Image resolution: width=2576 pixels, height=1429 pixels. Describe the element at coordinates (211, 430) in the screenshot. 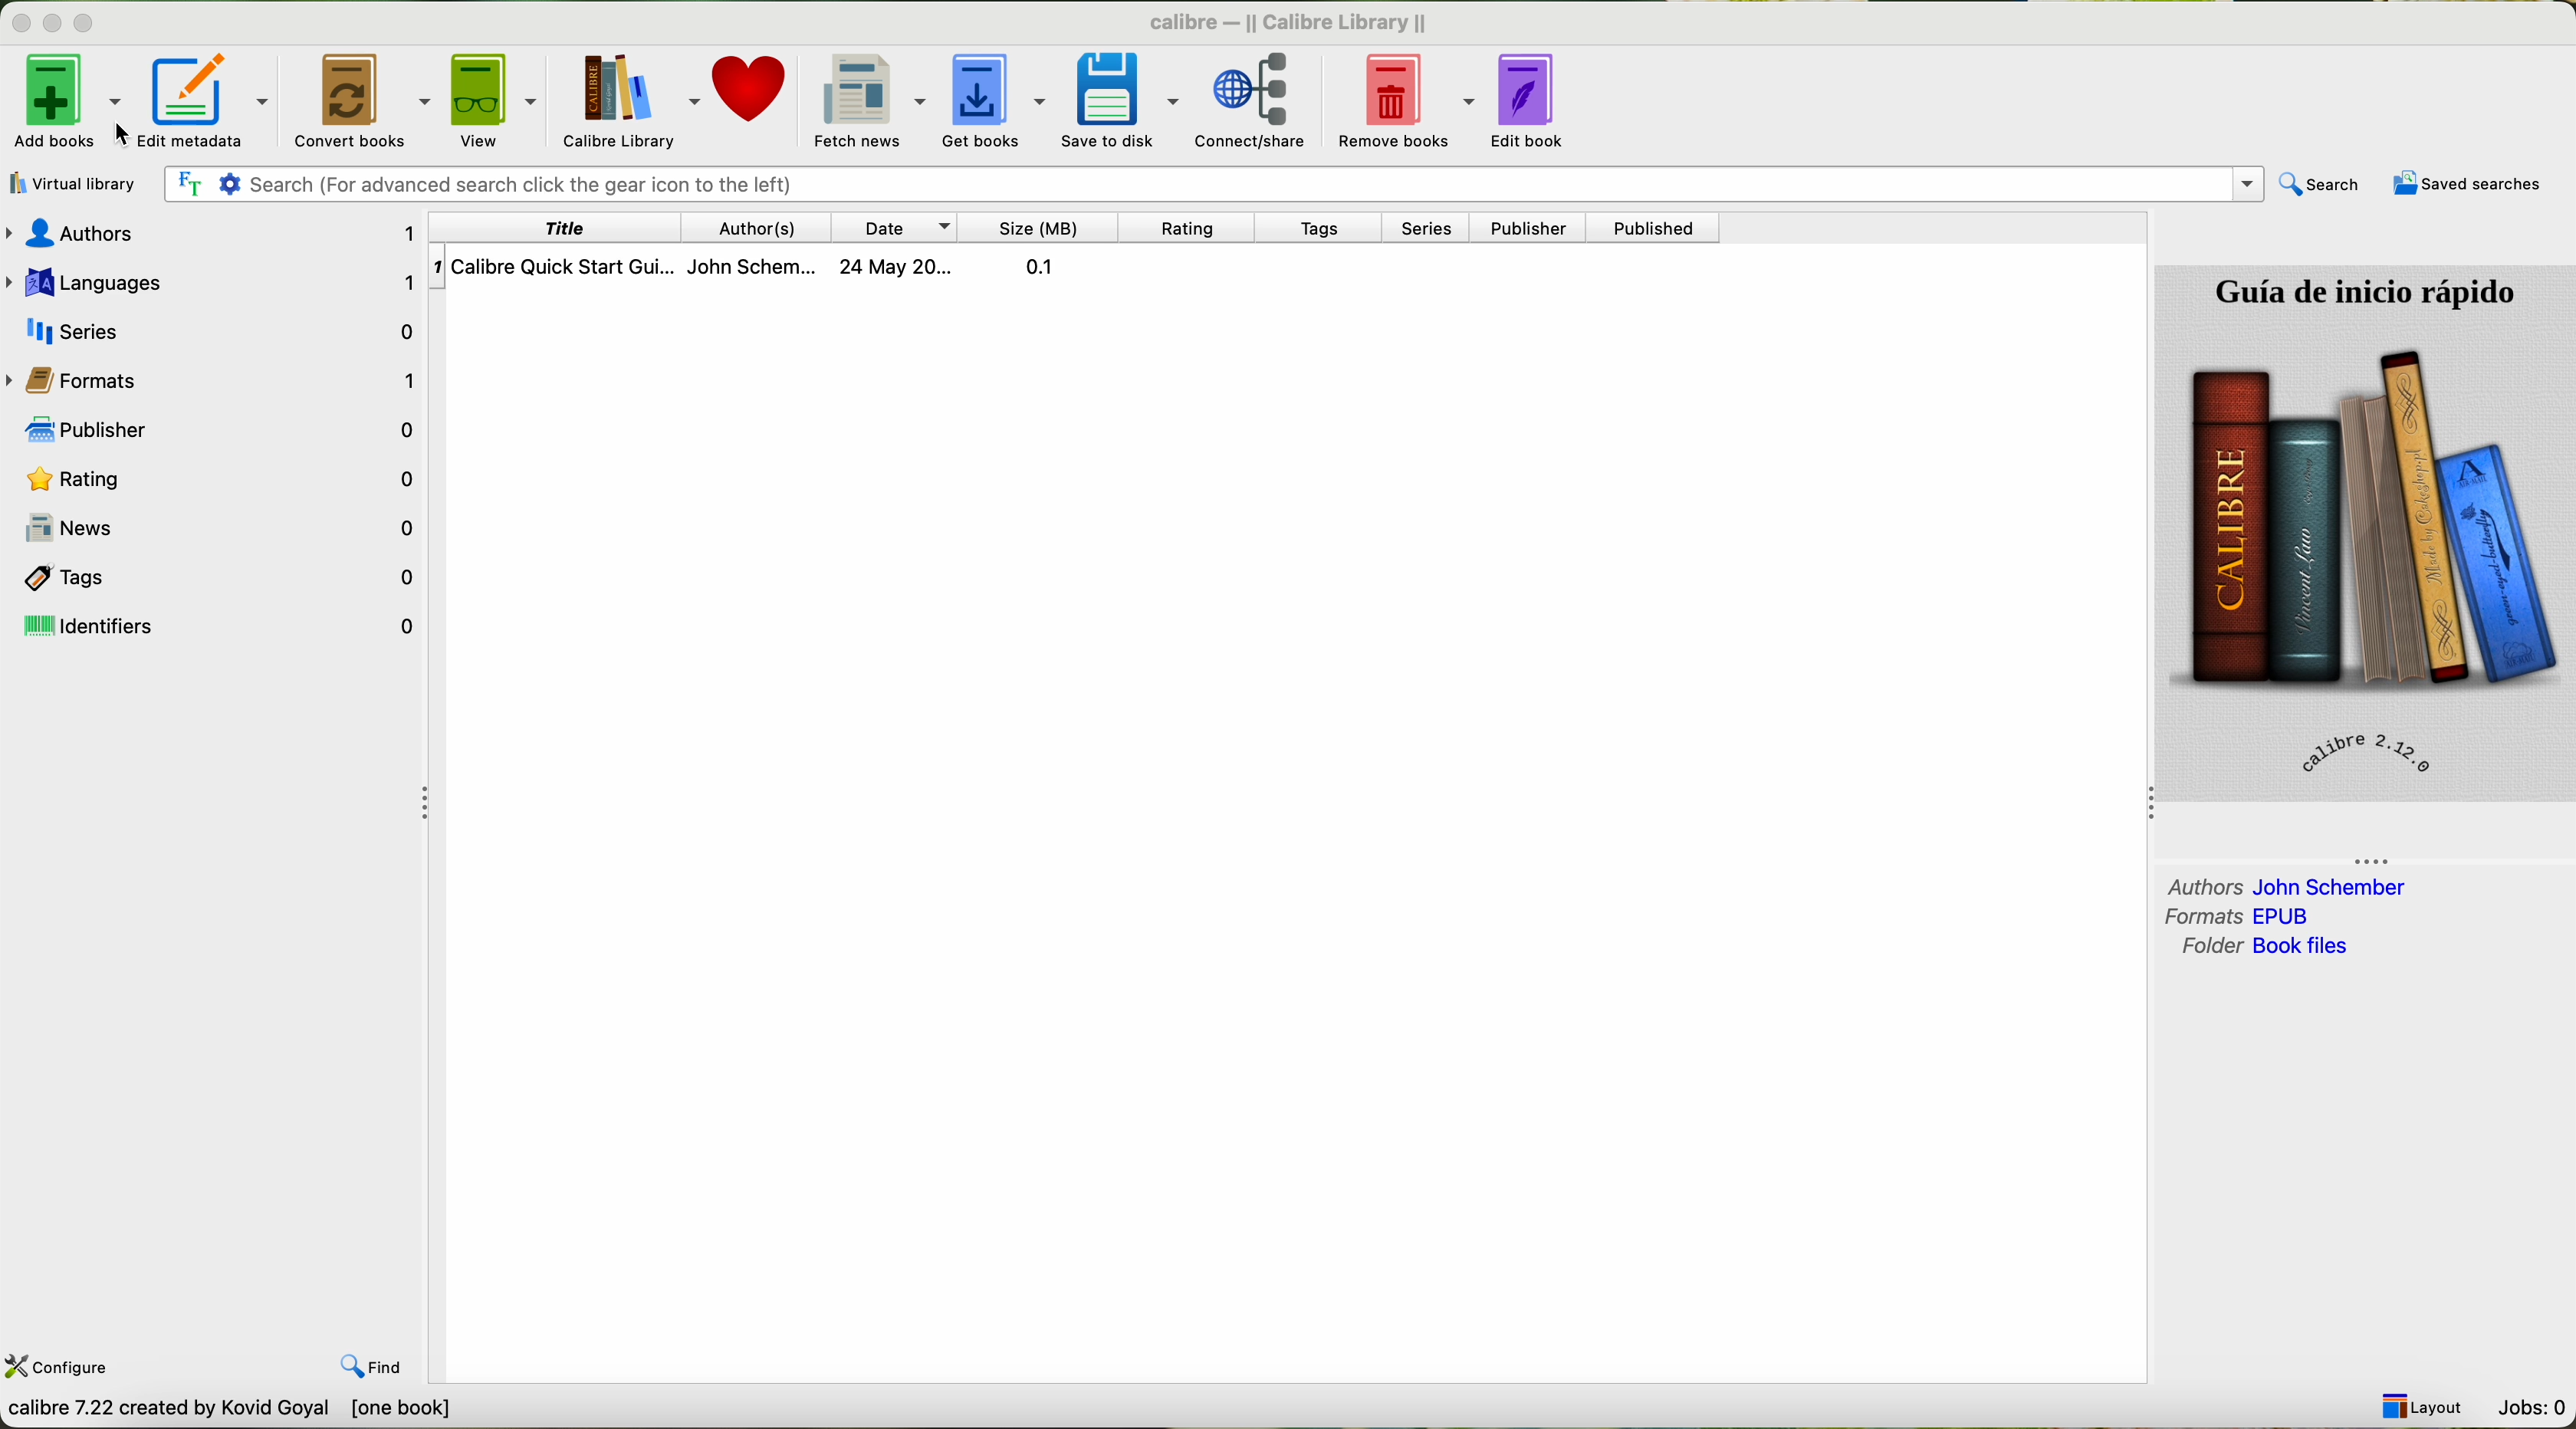

I see `publisher` at that location.